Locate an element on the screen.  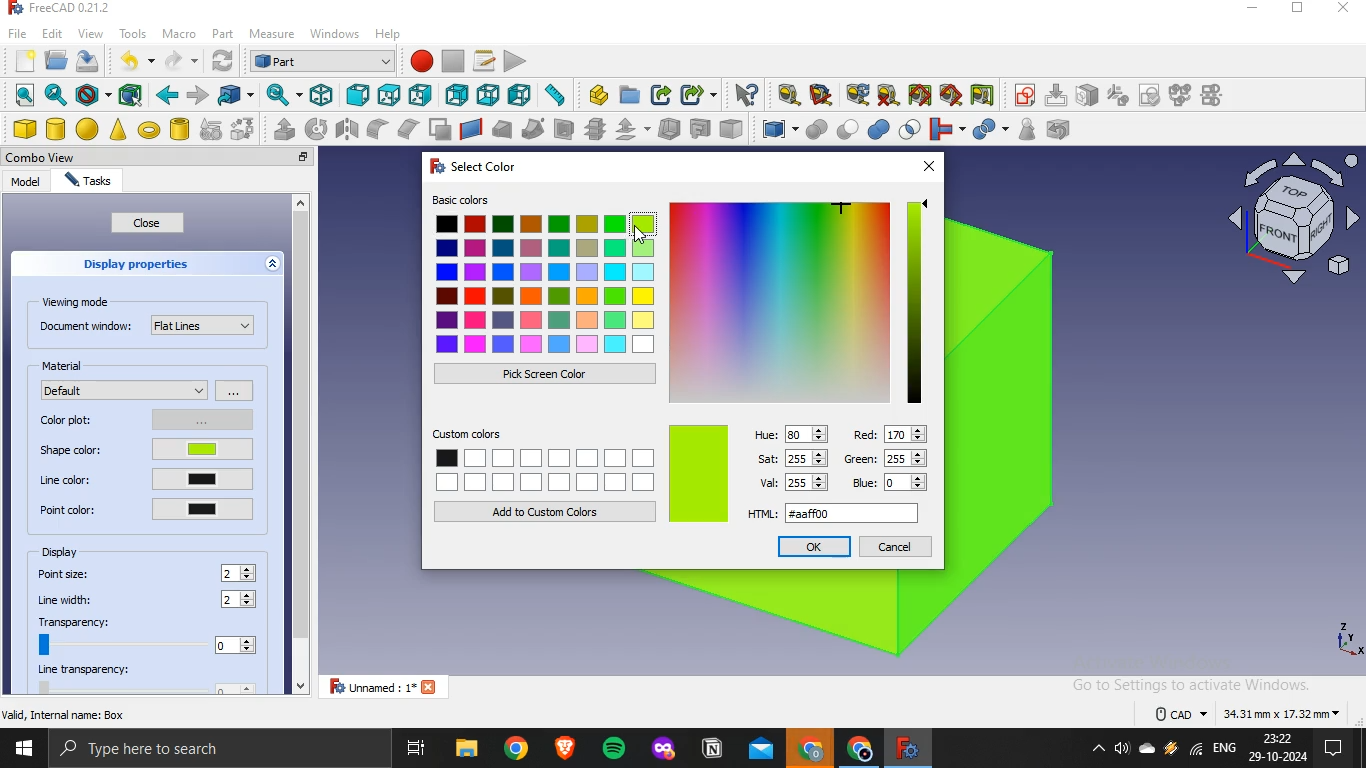
axes icons is located at coordinates (1347, 638).